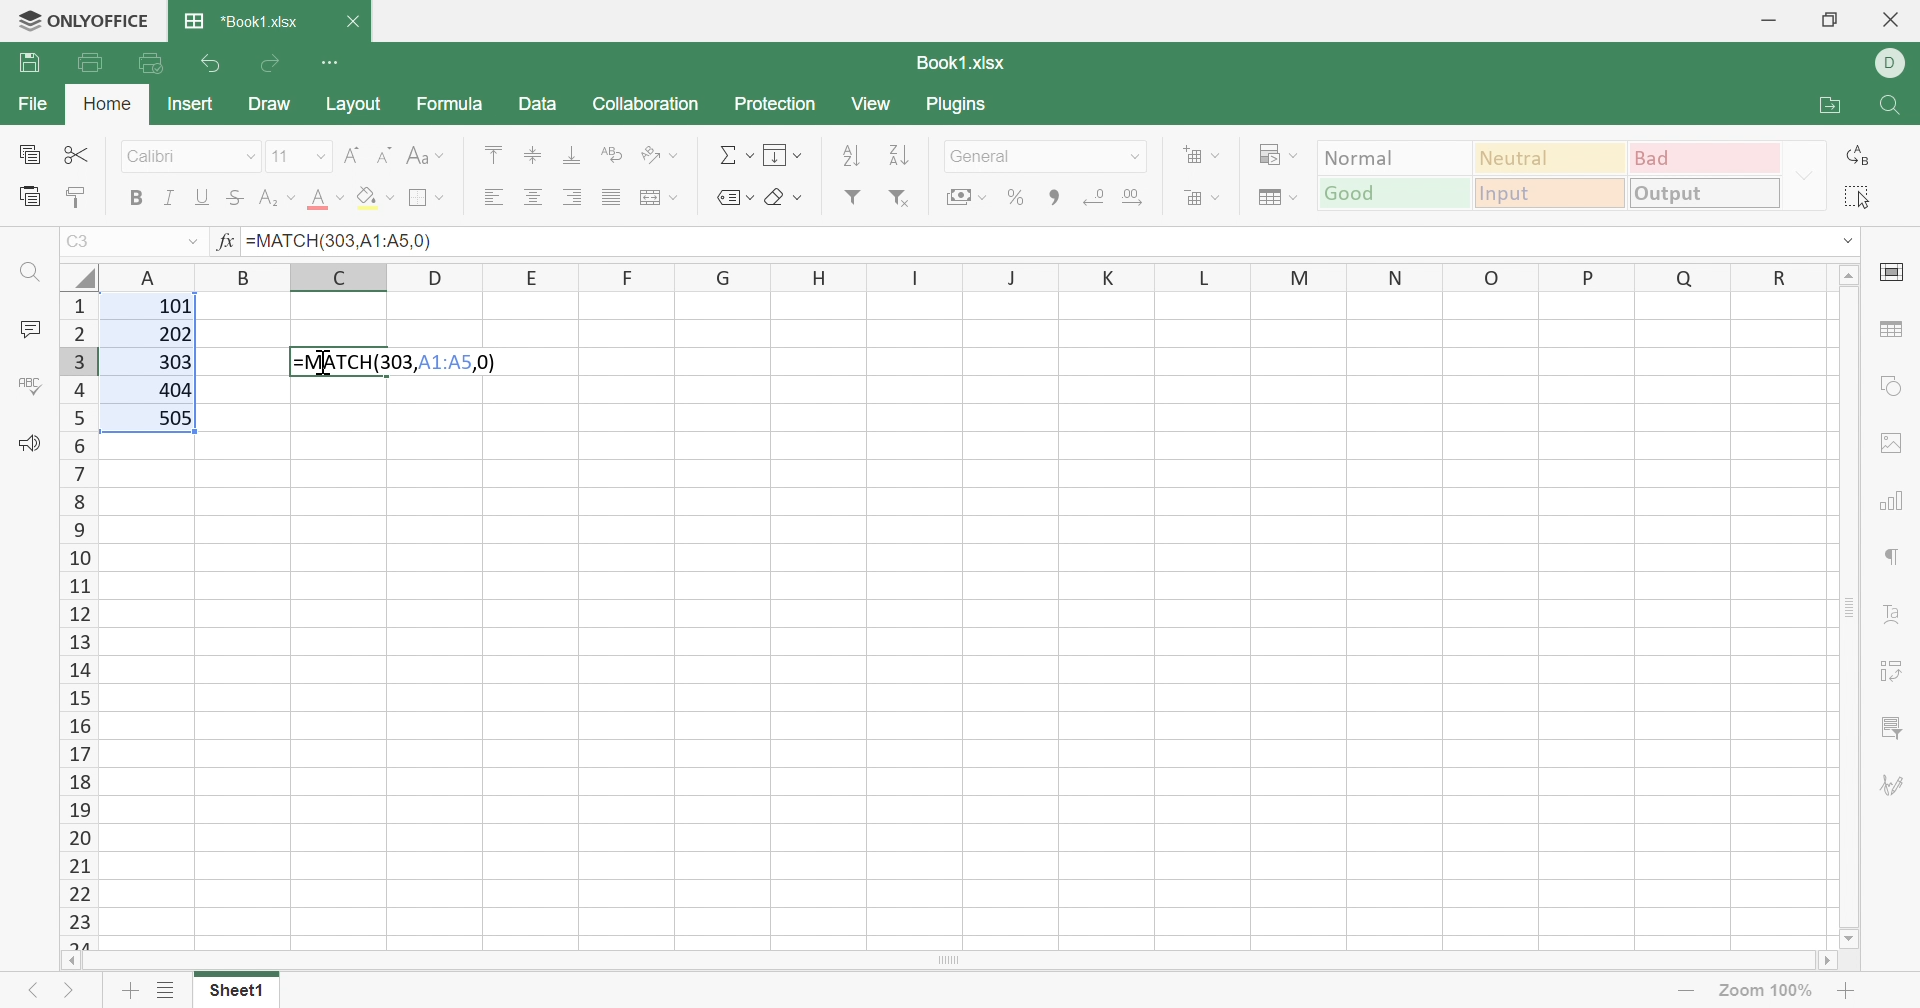  I want to click on Bad, so click(1706, 158).